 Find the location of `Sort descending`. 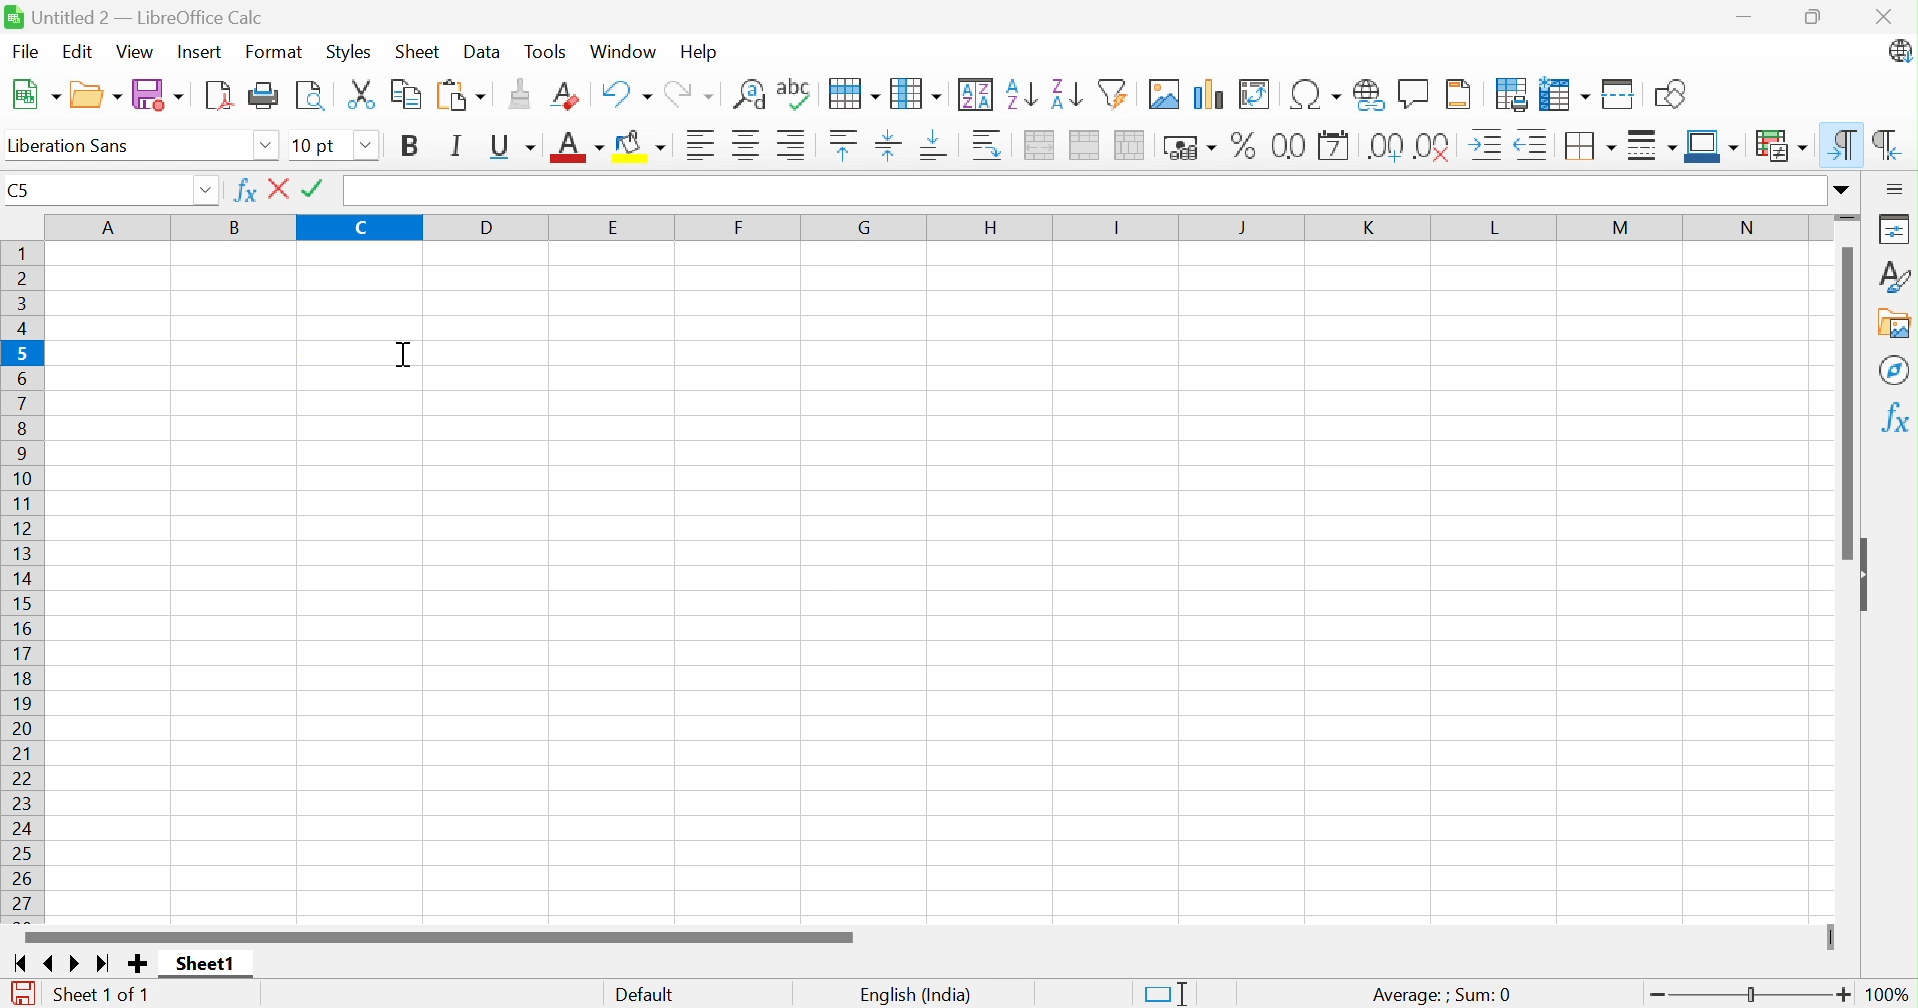

Sort descending is located at coordinates (1067, 94).